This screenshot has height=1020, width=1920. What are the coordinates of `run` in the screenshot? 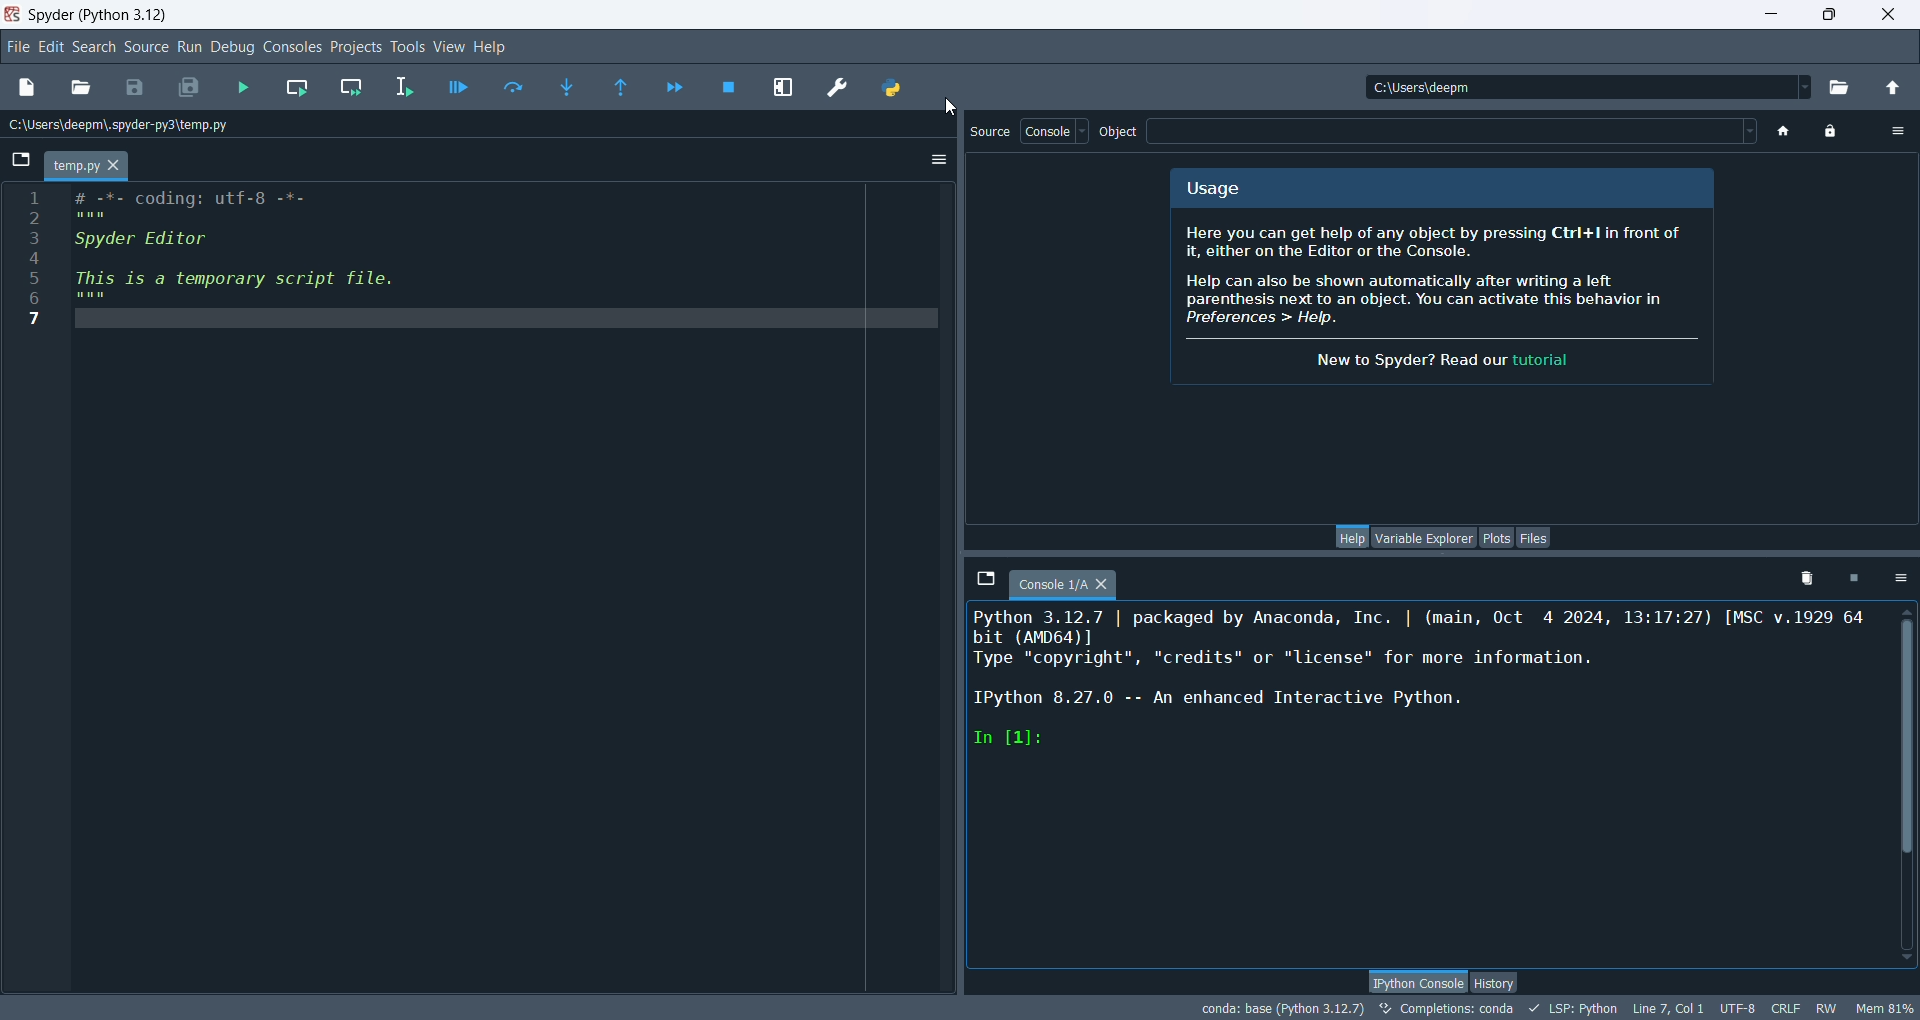 It's located at (190, 49).